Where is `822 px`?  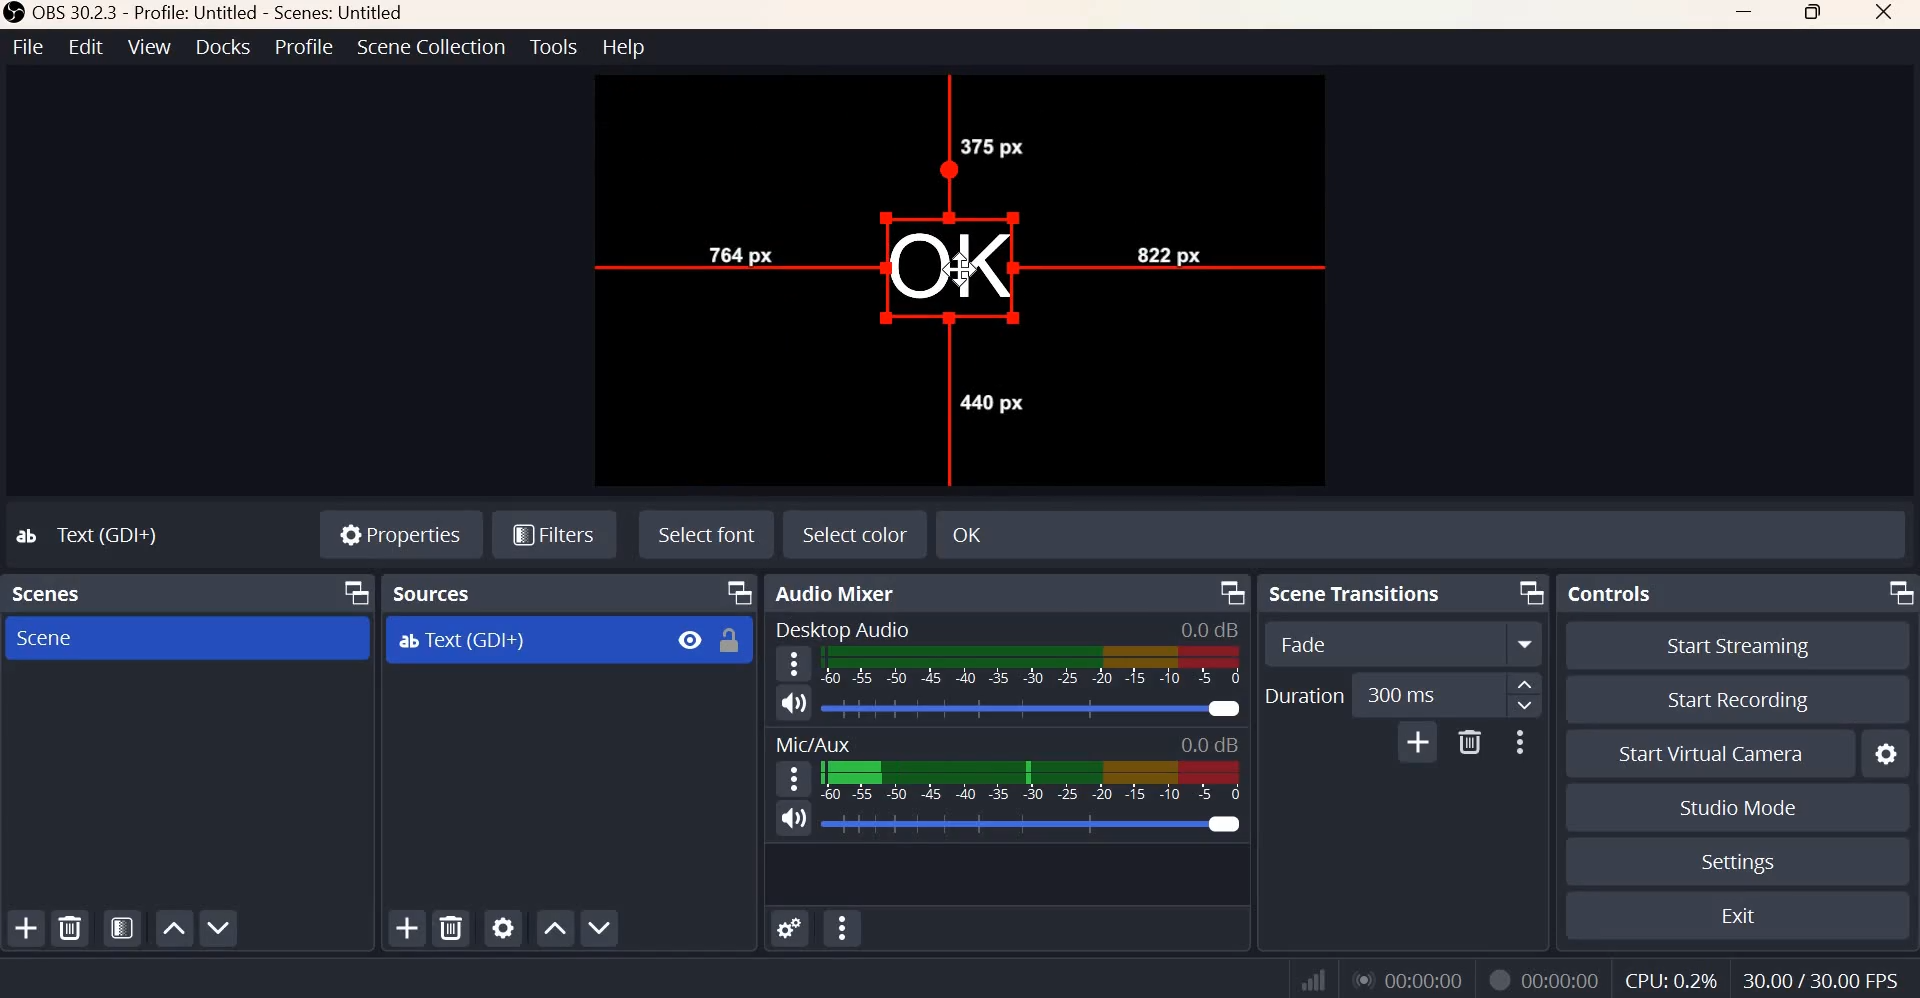
822 px is located at coordinates (1165, 252).